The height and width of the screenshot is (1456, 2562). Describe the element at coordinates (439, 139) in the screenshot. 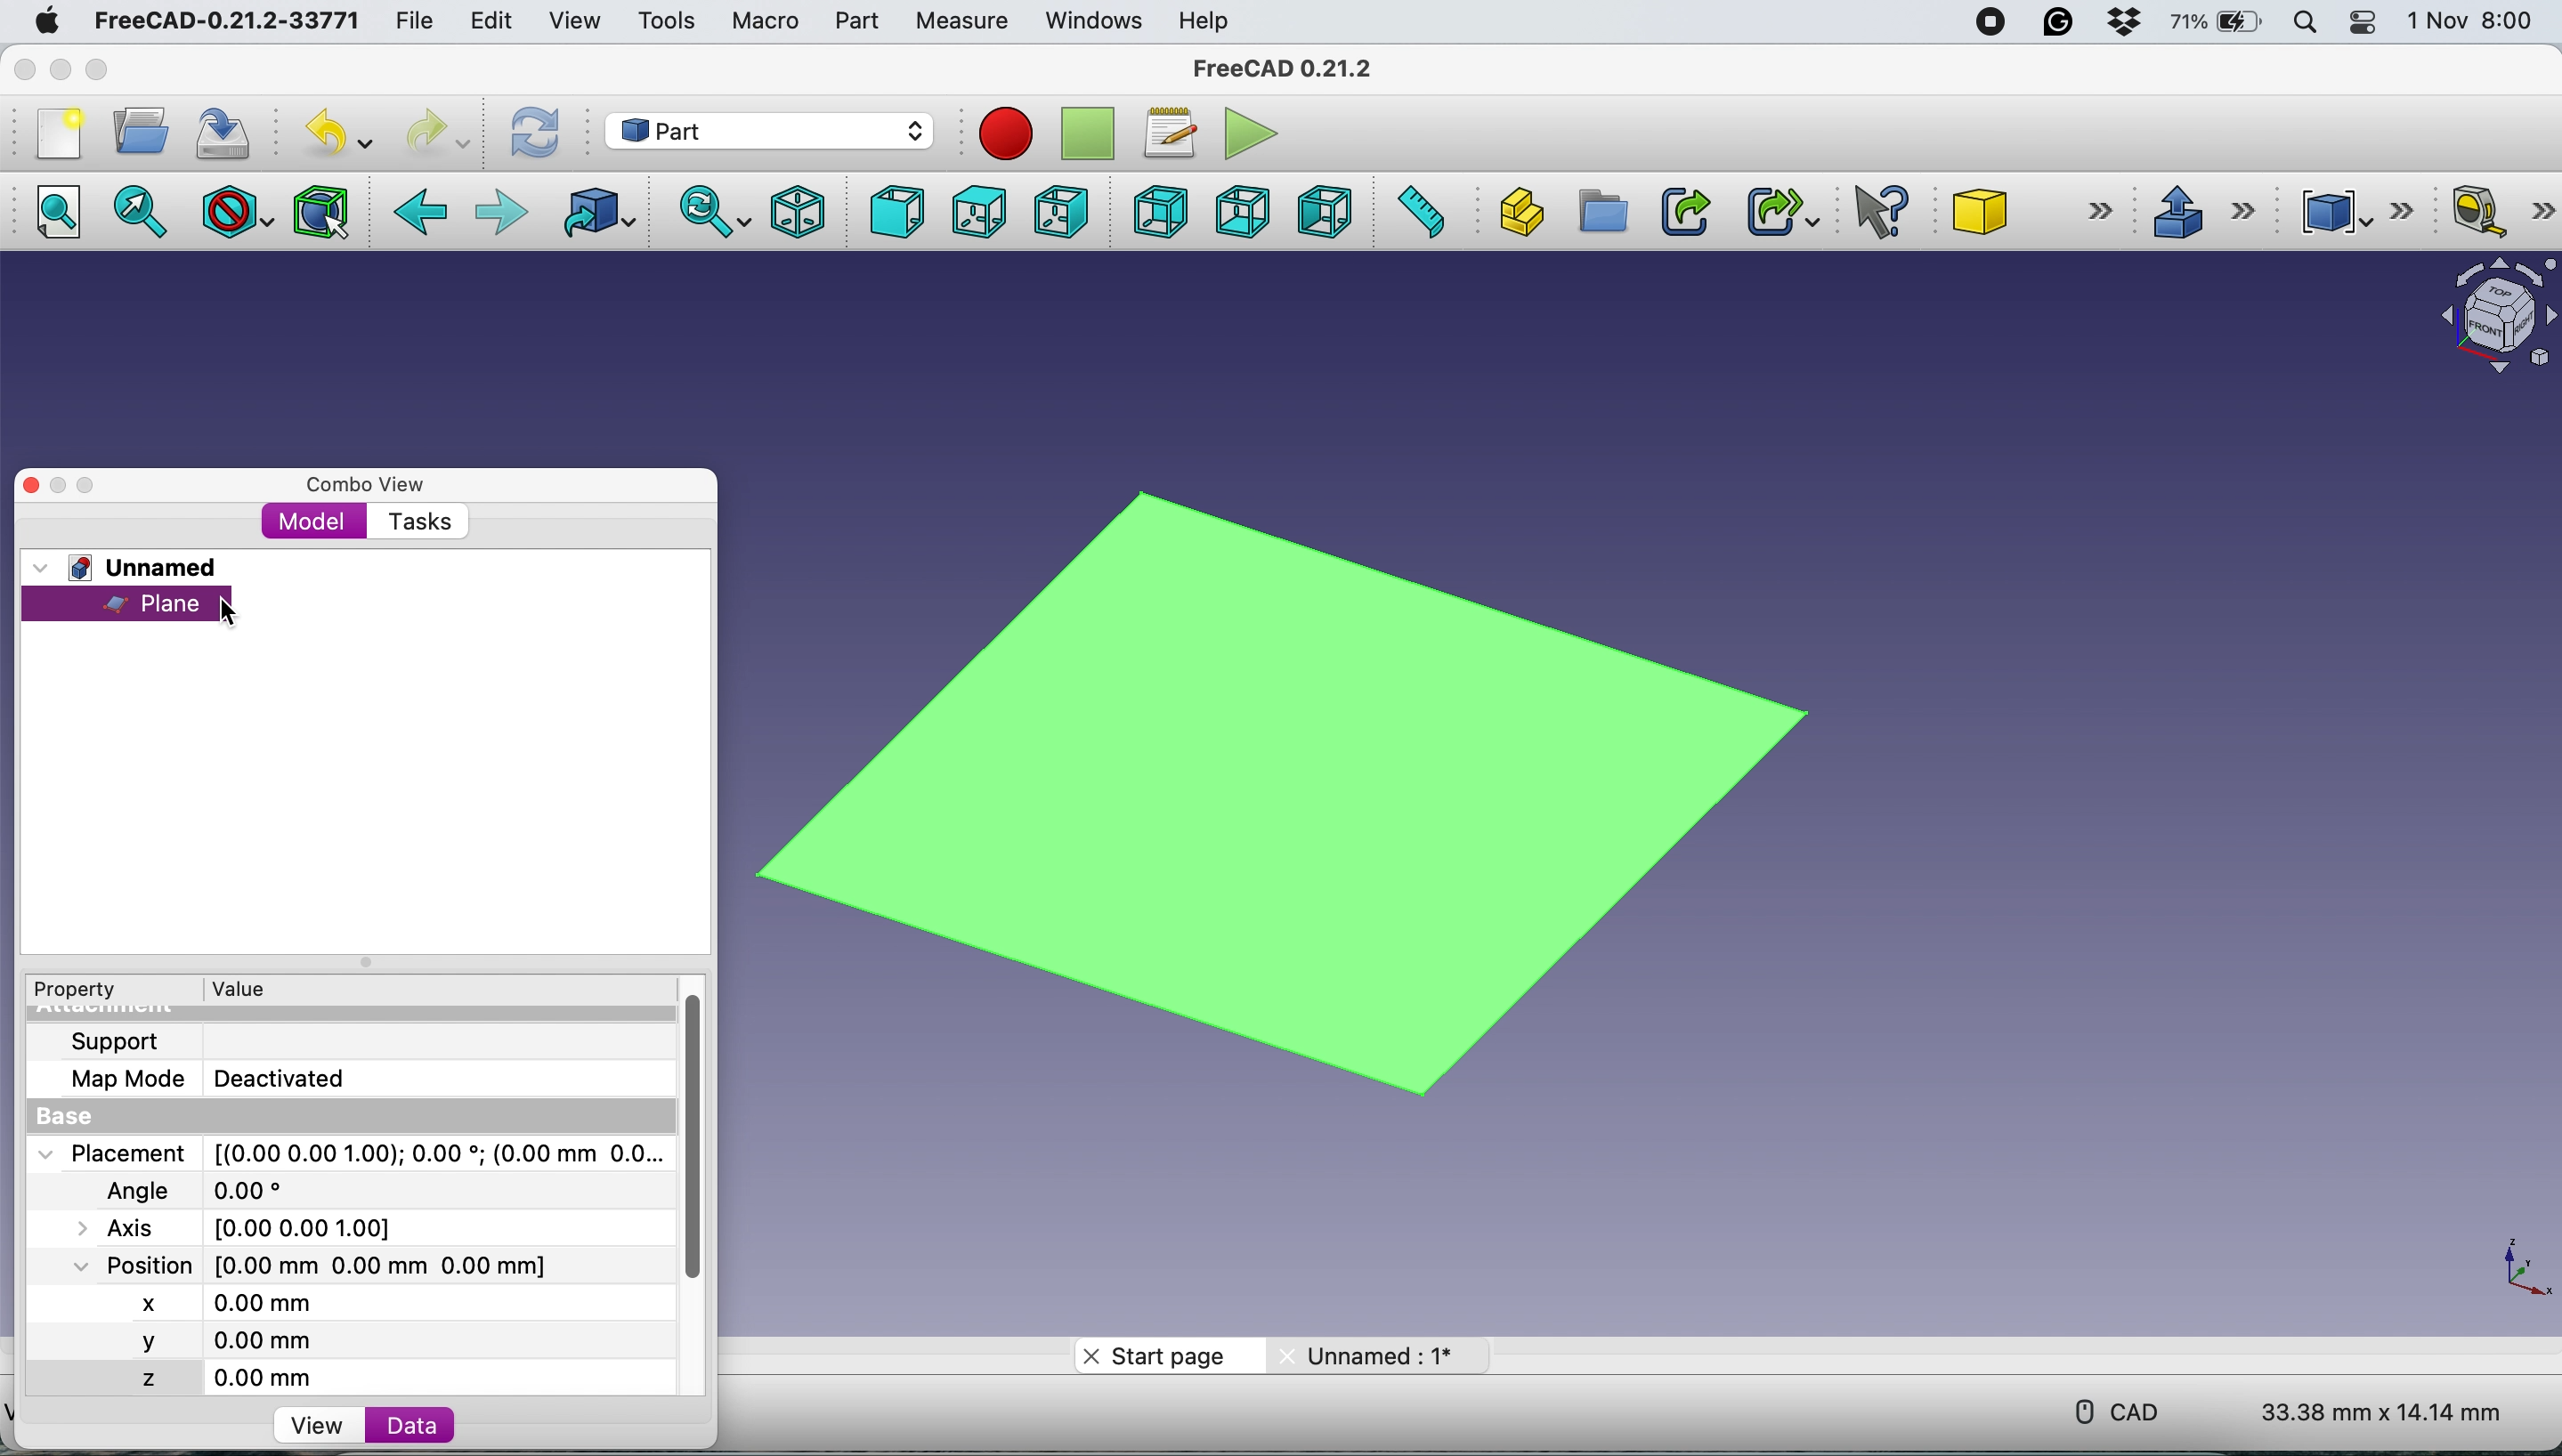

I see `redo` at that location.